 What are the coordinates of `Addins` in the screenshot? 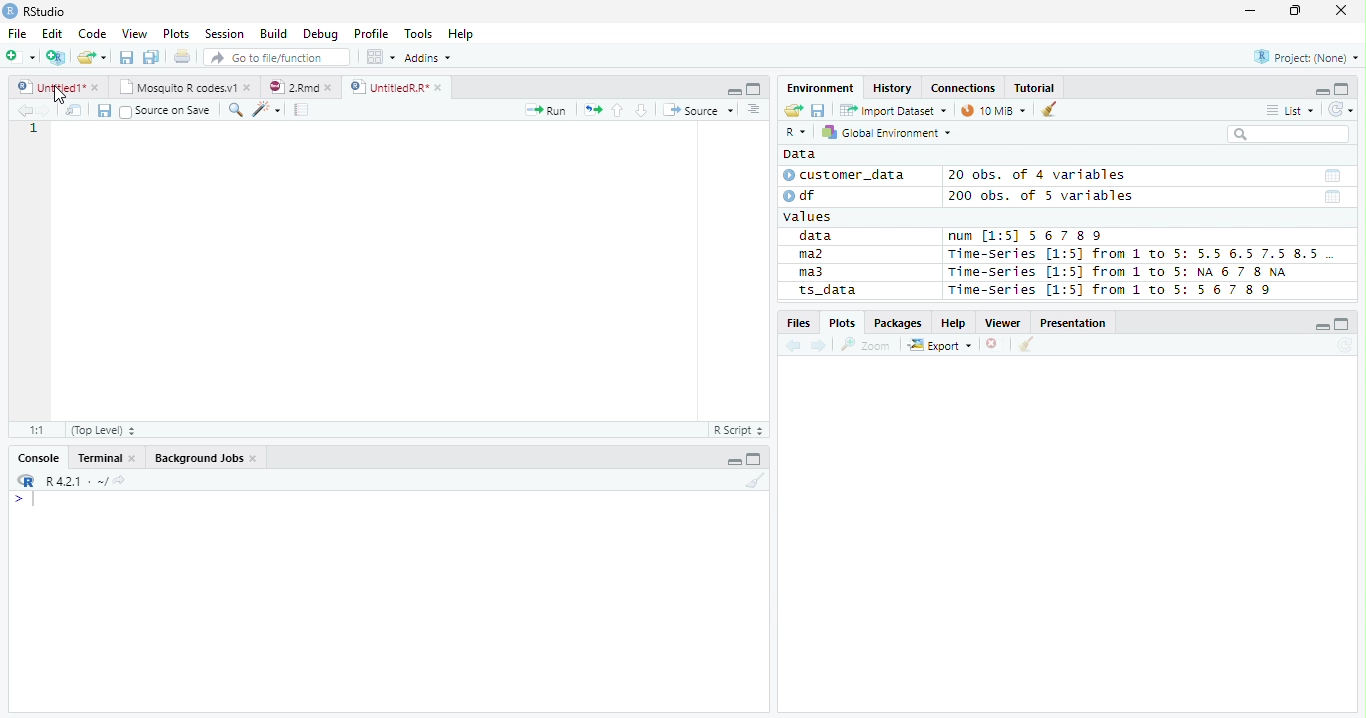 It's located at (430, 57).